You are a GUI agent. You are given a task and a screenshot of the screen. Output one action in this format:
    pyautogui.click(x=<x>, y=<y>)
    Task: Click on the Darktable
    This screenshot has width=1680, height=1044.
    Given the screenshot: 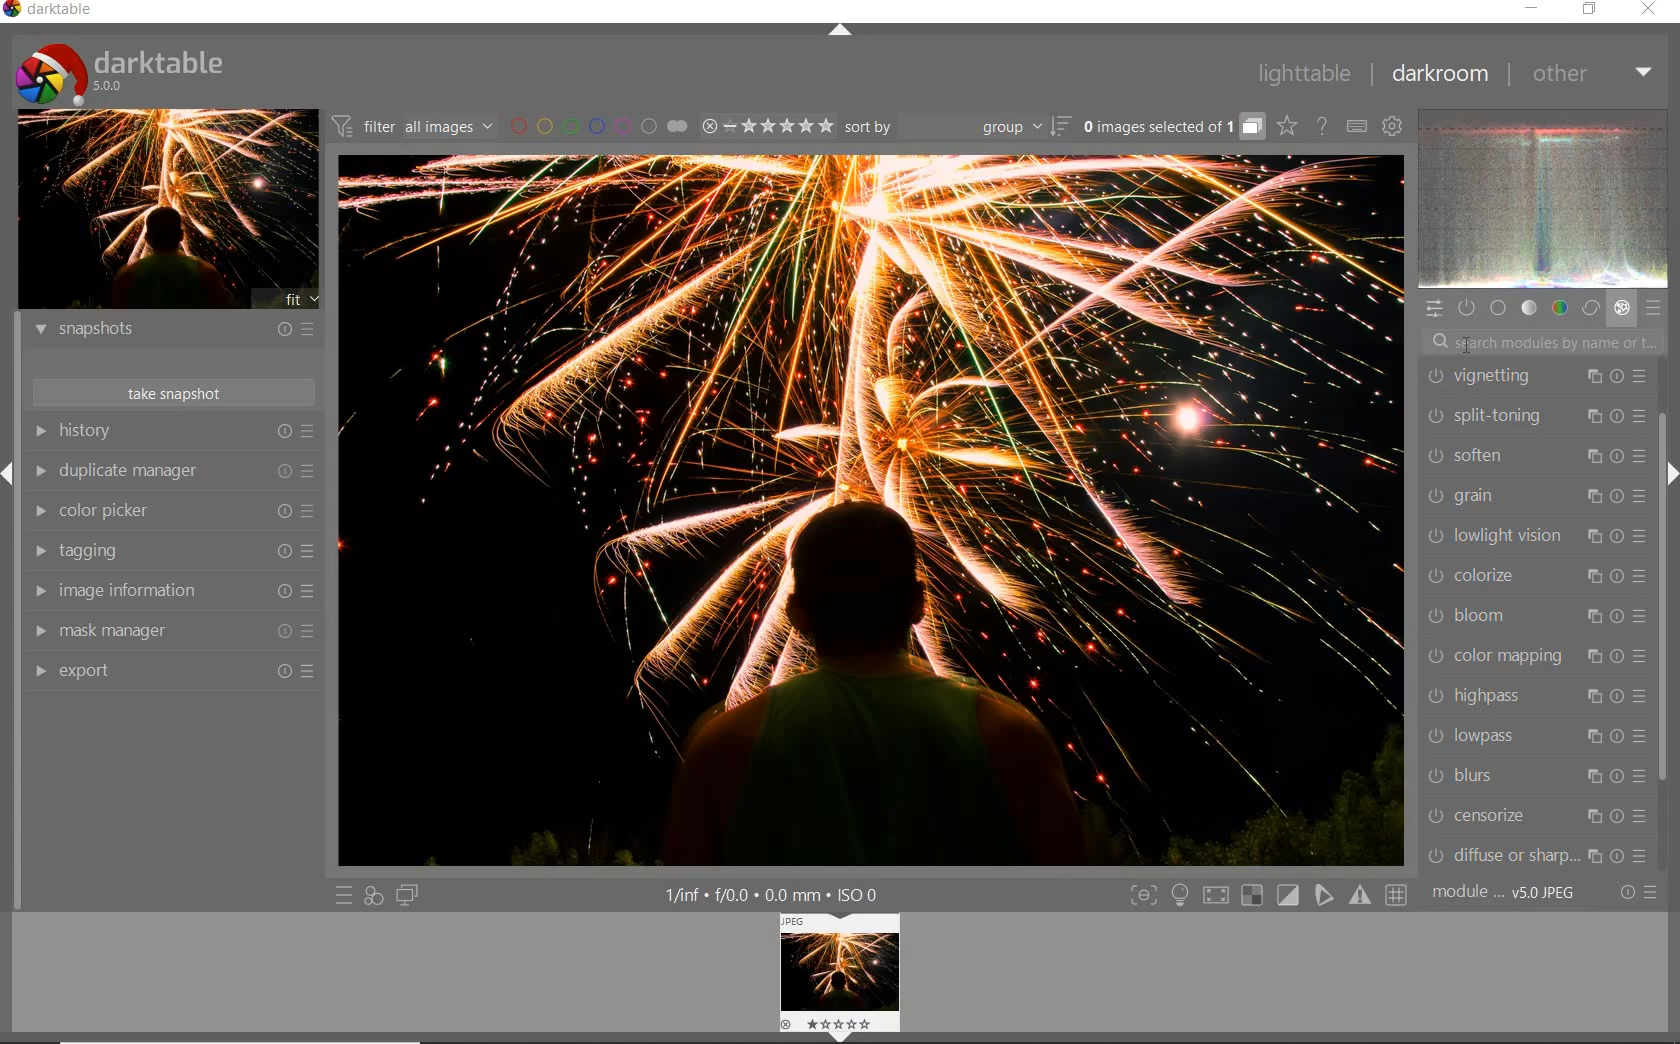 What is the action you would take?
    pyautogui.click(x=50, y=11)
    